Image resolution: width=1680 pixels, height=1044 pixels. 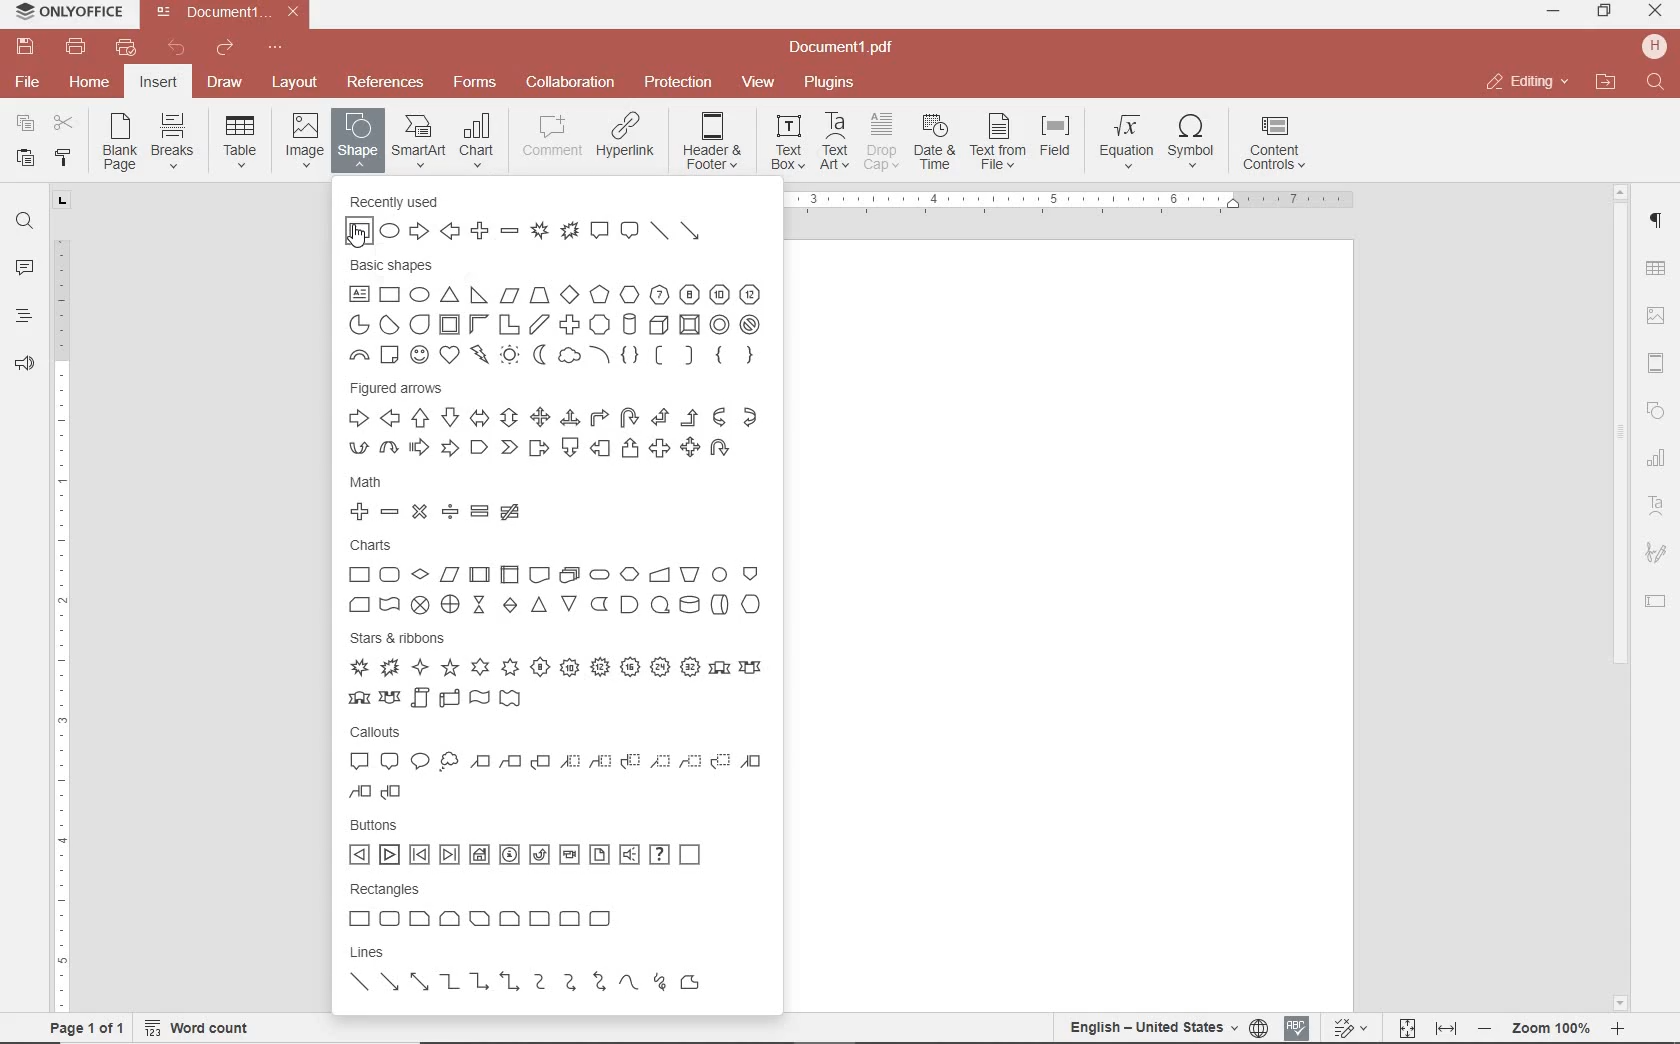 I want to click on DROP CAP, so click(x=881, y=142).